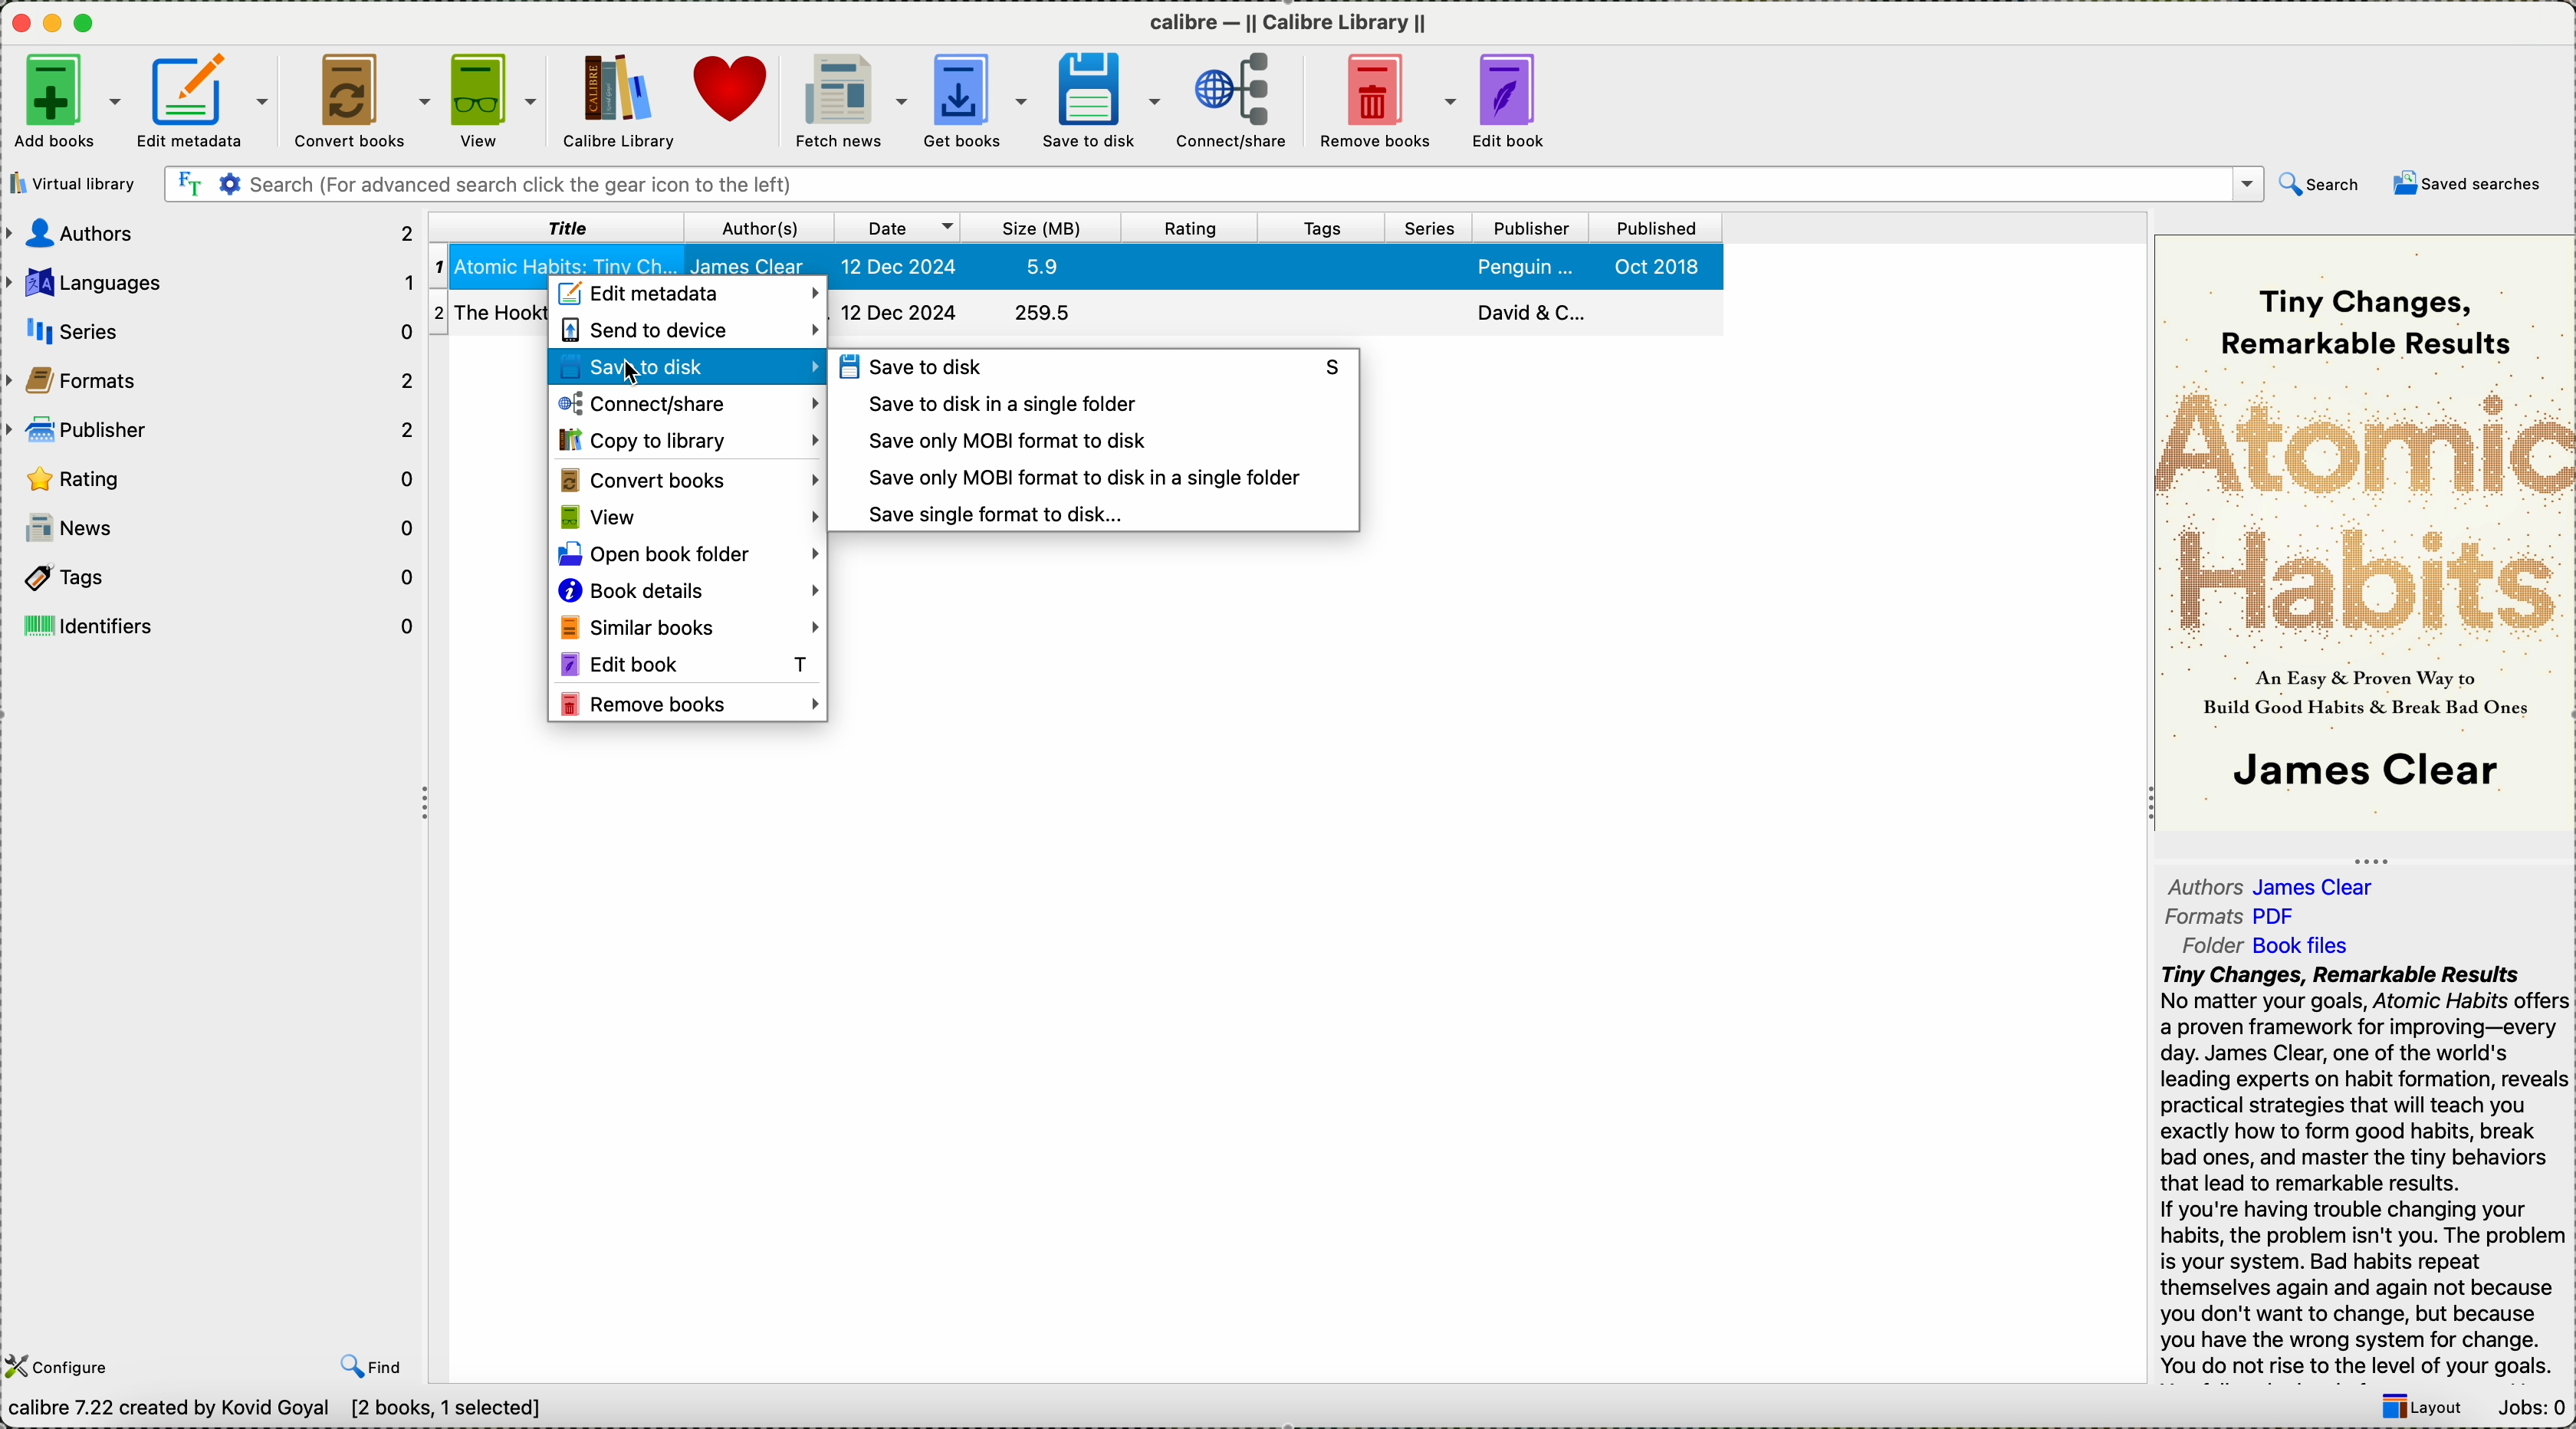  Describe the element at coordinates (1289, 19) in the screenshot. I see `Calibre - calibre library` at that location.